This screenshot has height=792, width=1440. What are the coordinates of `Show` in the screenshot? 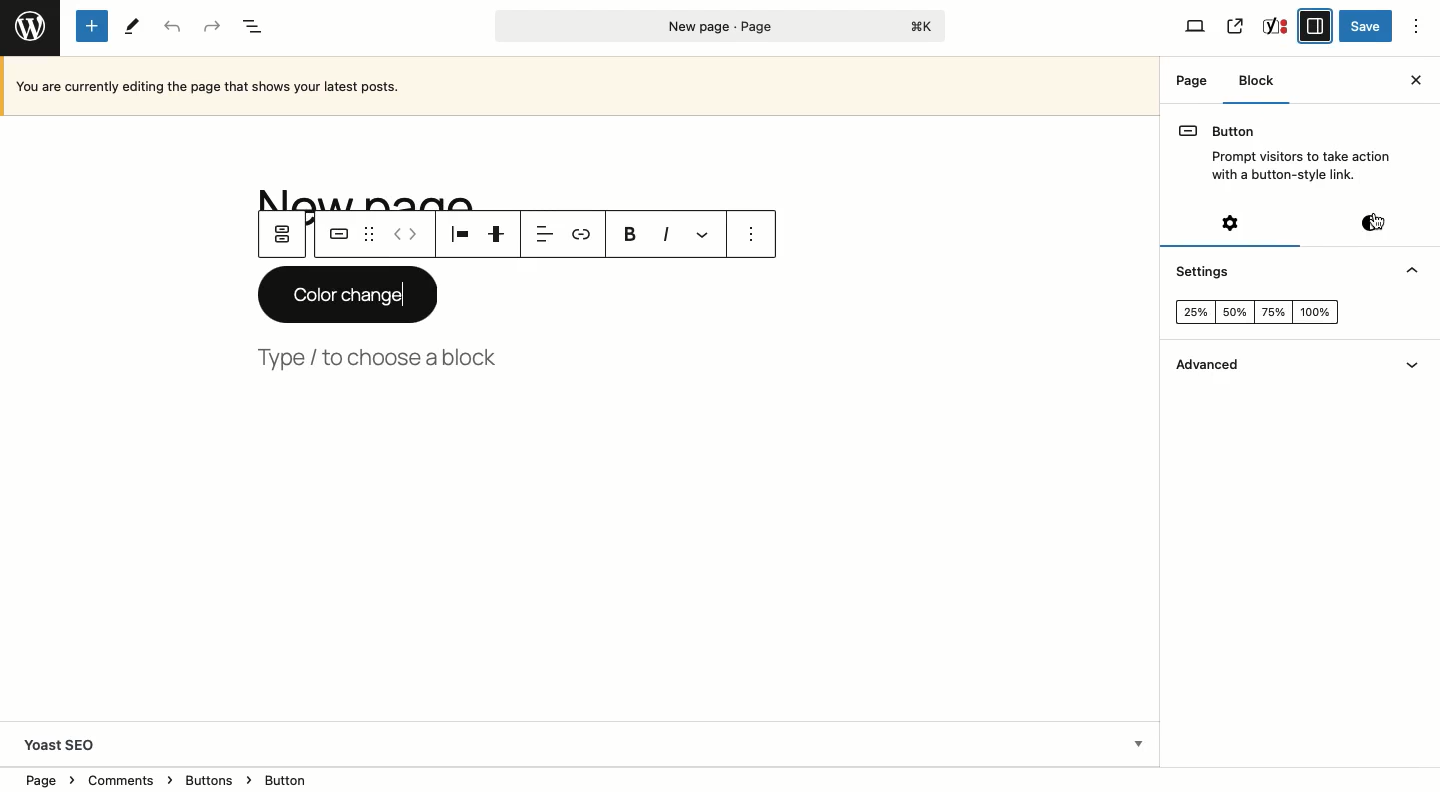 It's located at (1417, 369).